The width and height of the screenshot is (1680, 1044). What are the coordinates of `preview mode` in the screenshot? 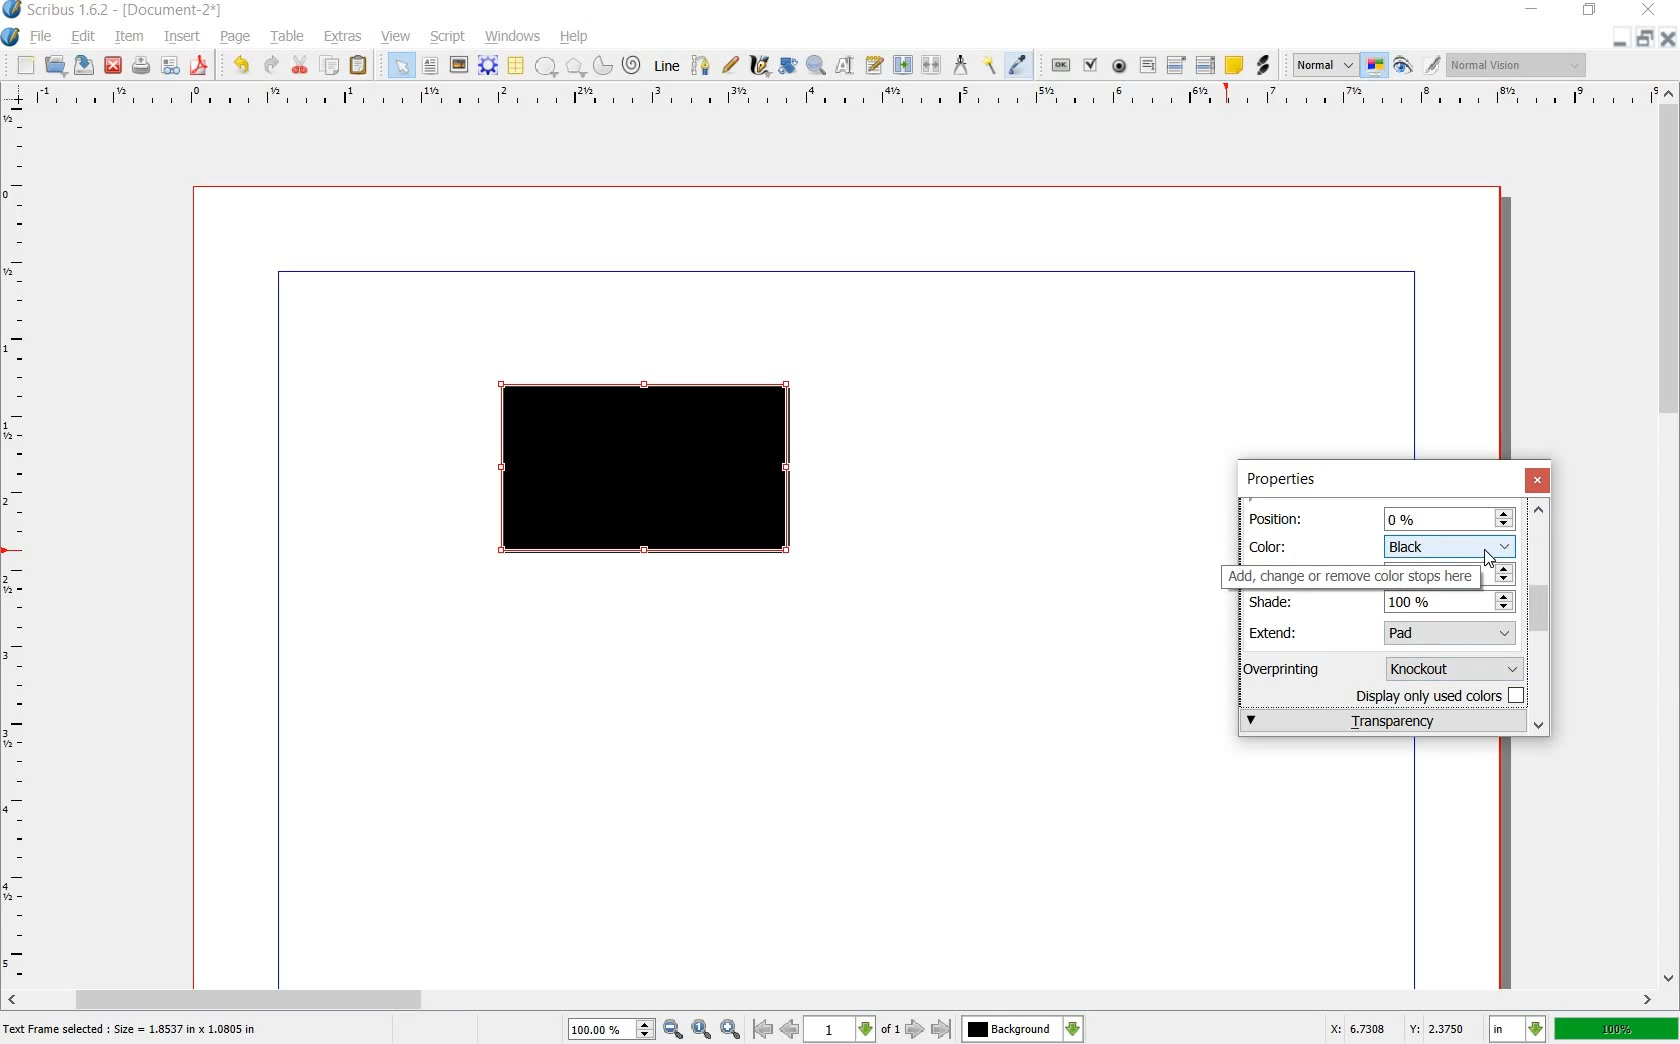 It's located at (1403, 65).